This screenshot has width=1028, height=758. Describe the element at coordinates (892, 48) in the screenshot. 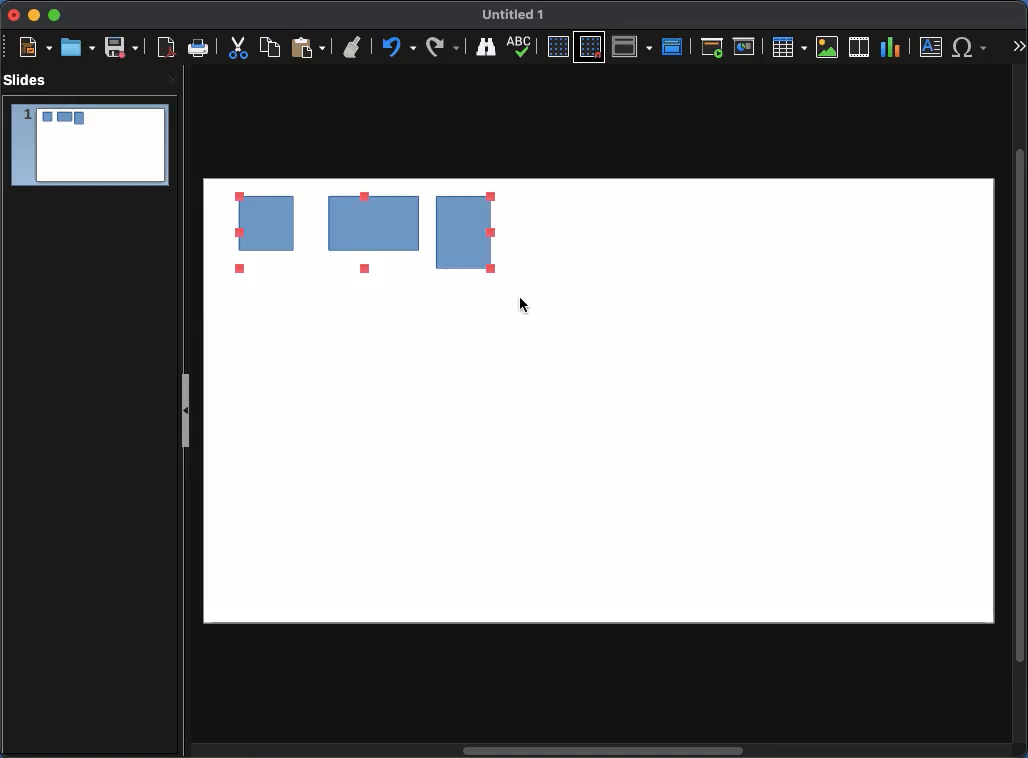

I see `Chart` at that location.